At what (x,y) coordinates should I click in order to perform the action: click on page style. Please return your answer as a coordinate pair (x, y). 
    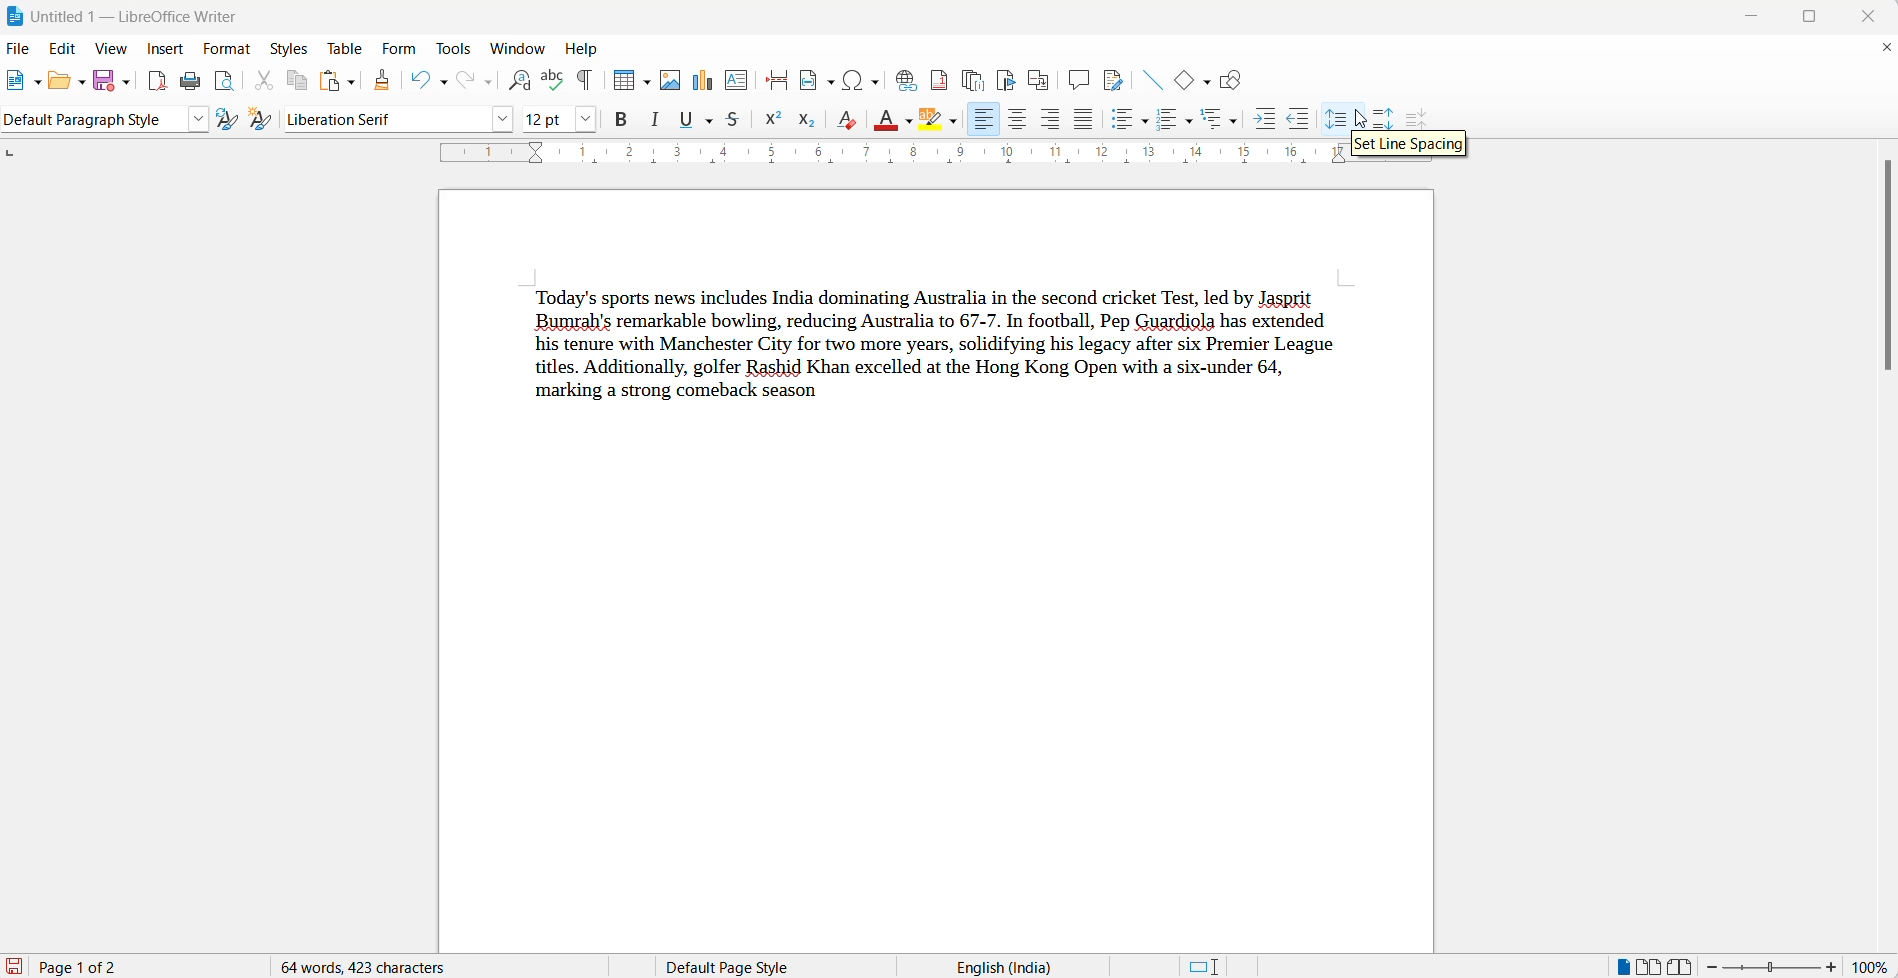
    Looking at the image, I should click on (734, 964).